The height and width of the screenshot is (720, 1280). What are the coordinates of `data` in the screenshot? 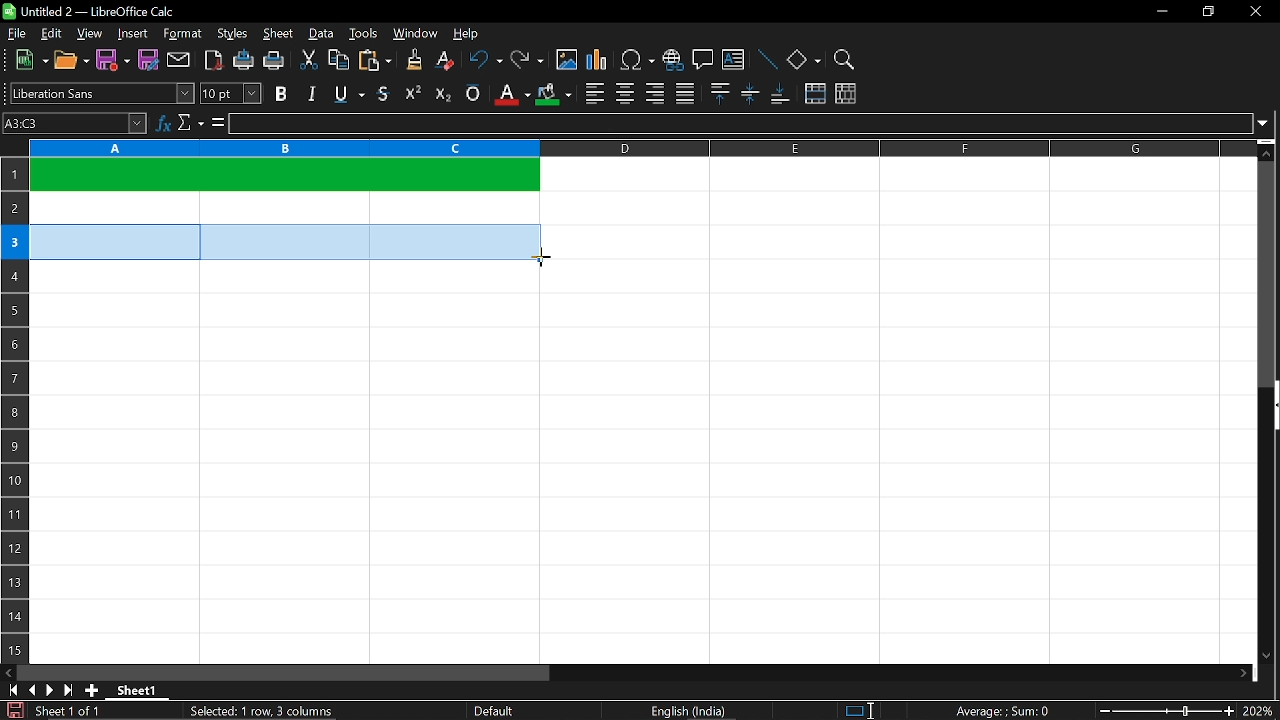 It's located at (322, 35).